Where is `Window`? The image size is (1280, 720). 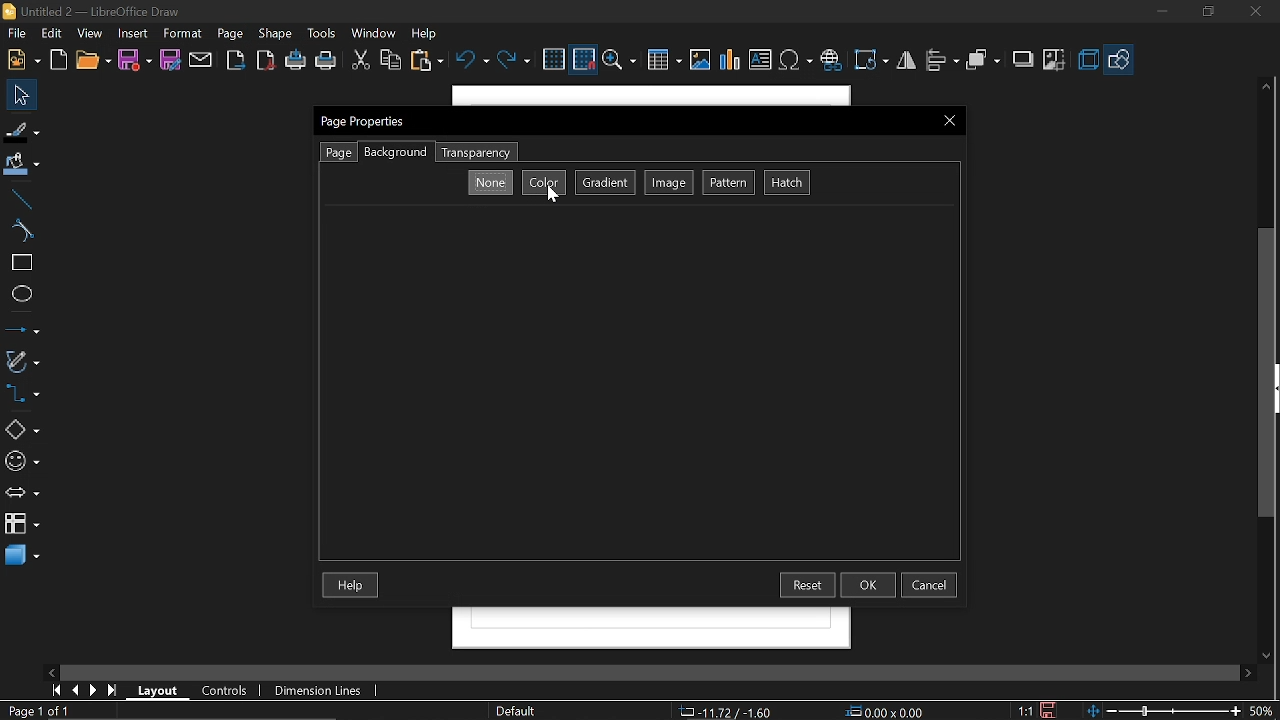
Window is located at coordinates (374, 35).